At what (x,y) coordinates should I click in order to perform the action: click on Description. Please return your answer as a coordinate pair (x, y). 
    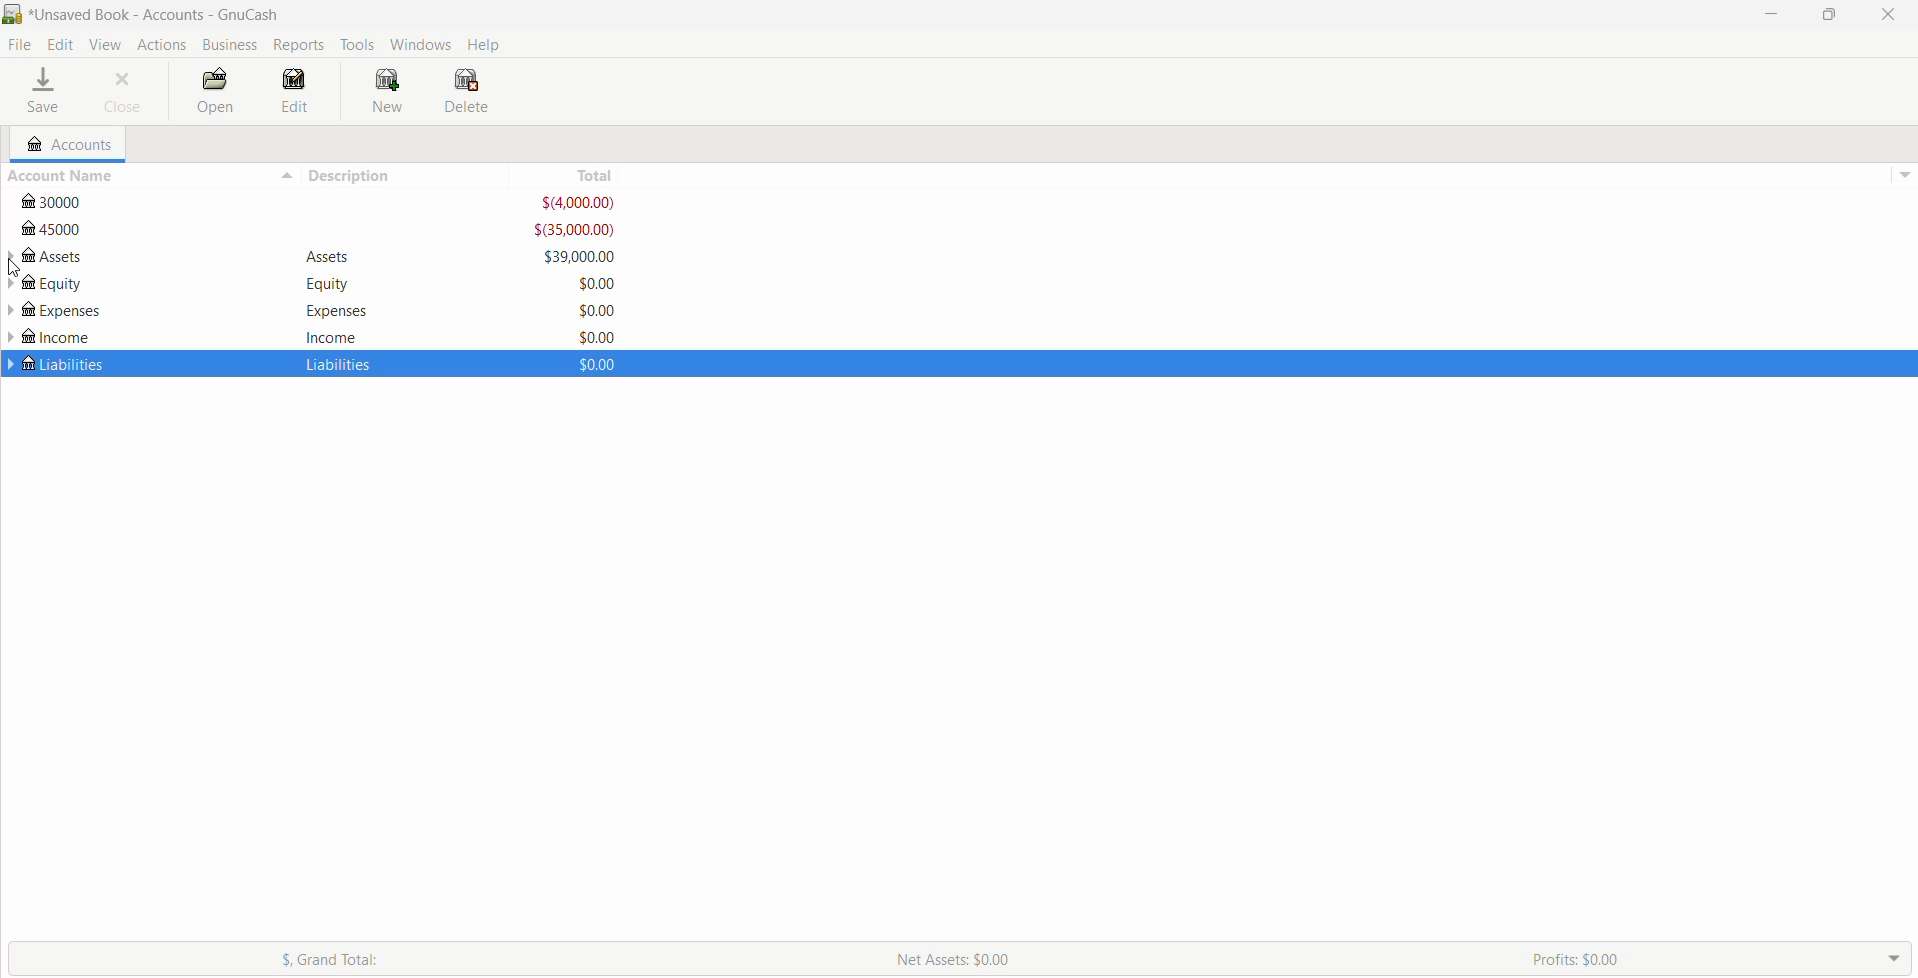
    Looking at the image, I should click on (400, 175).